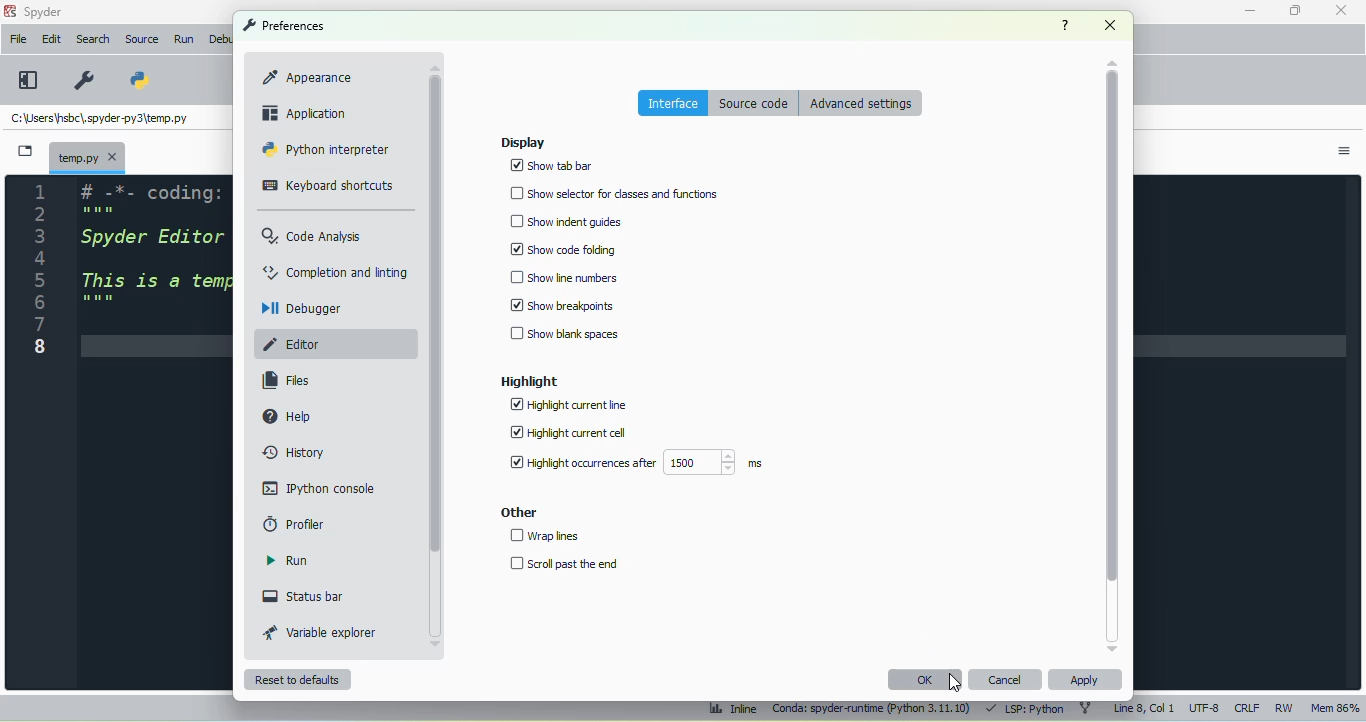 The image size is (1366, 722). What do you see at coordinates (1294, 10) in the screenshot?
I see `maximize` at bounding box center [1294, 10].